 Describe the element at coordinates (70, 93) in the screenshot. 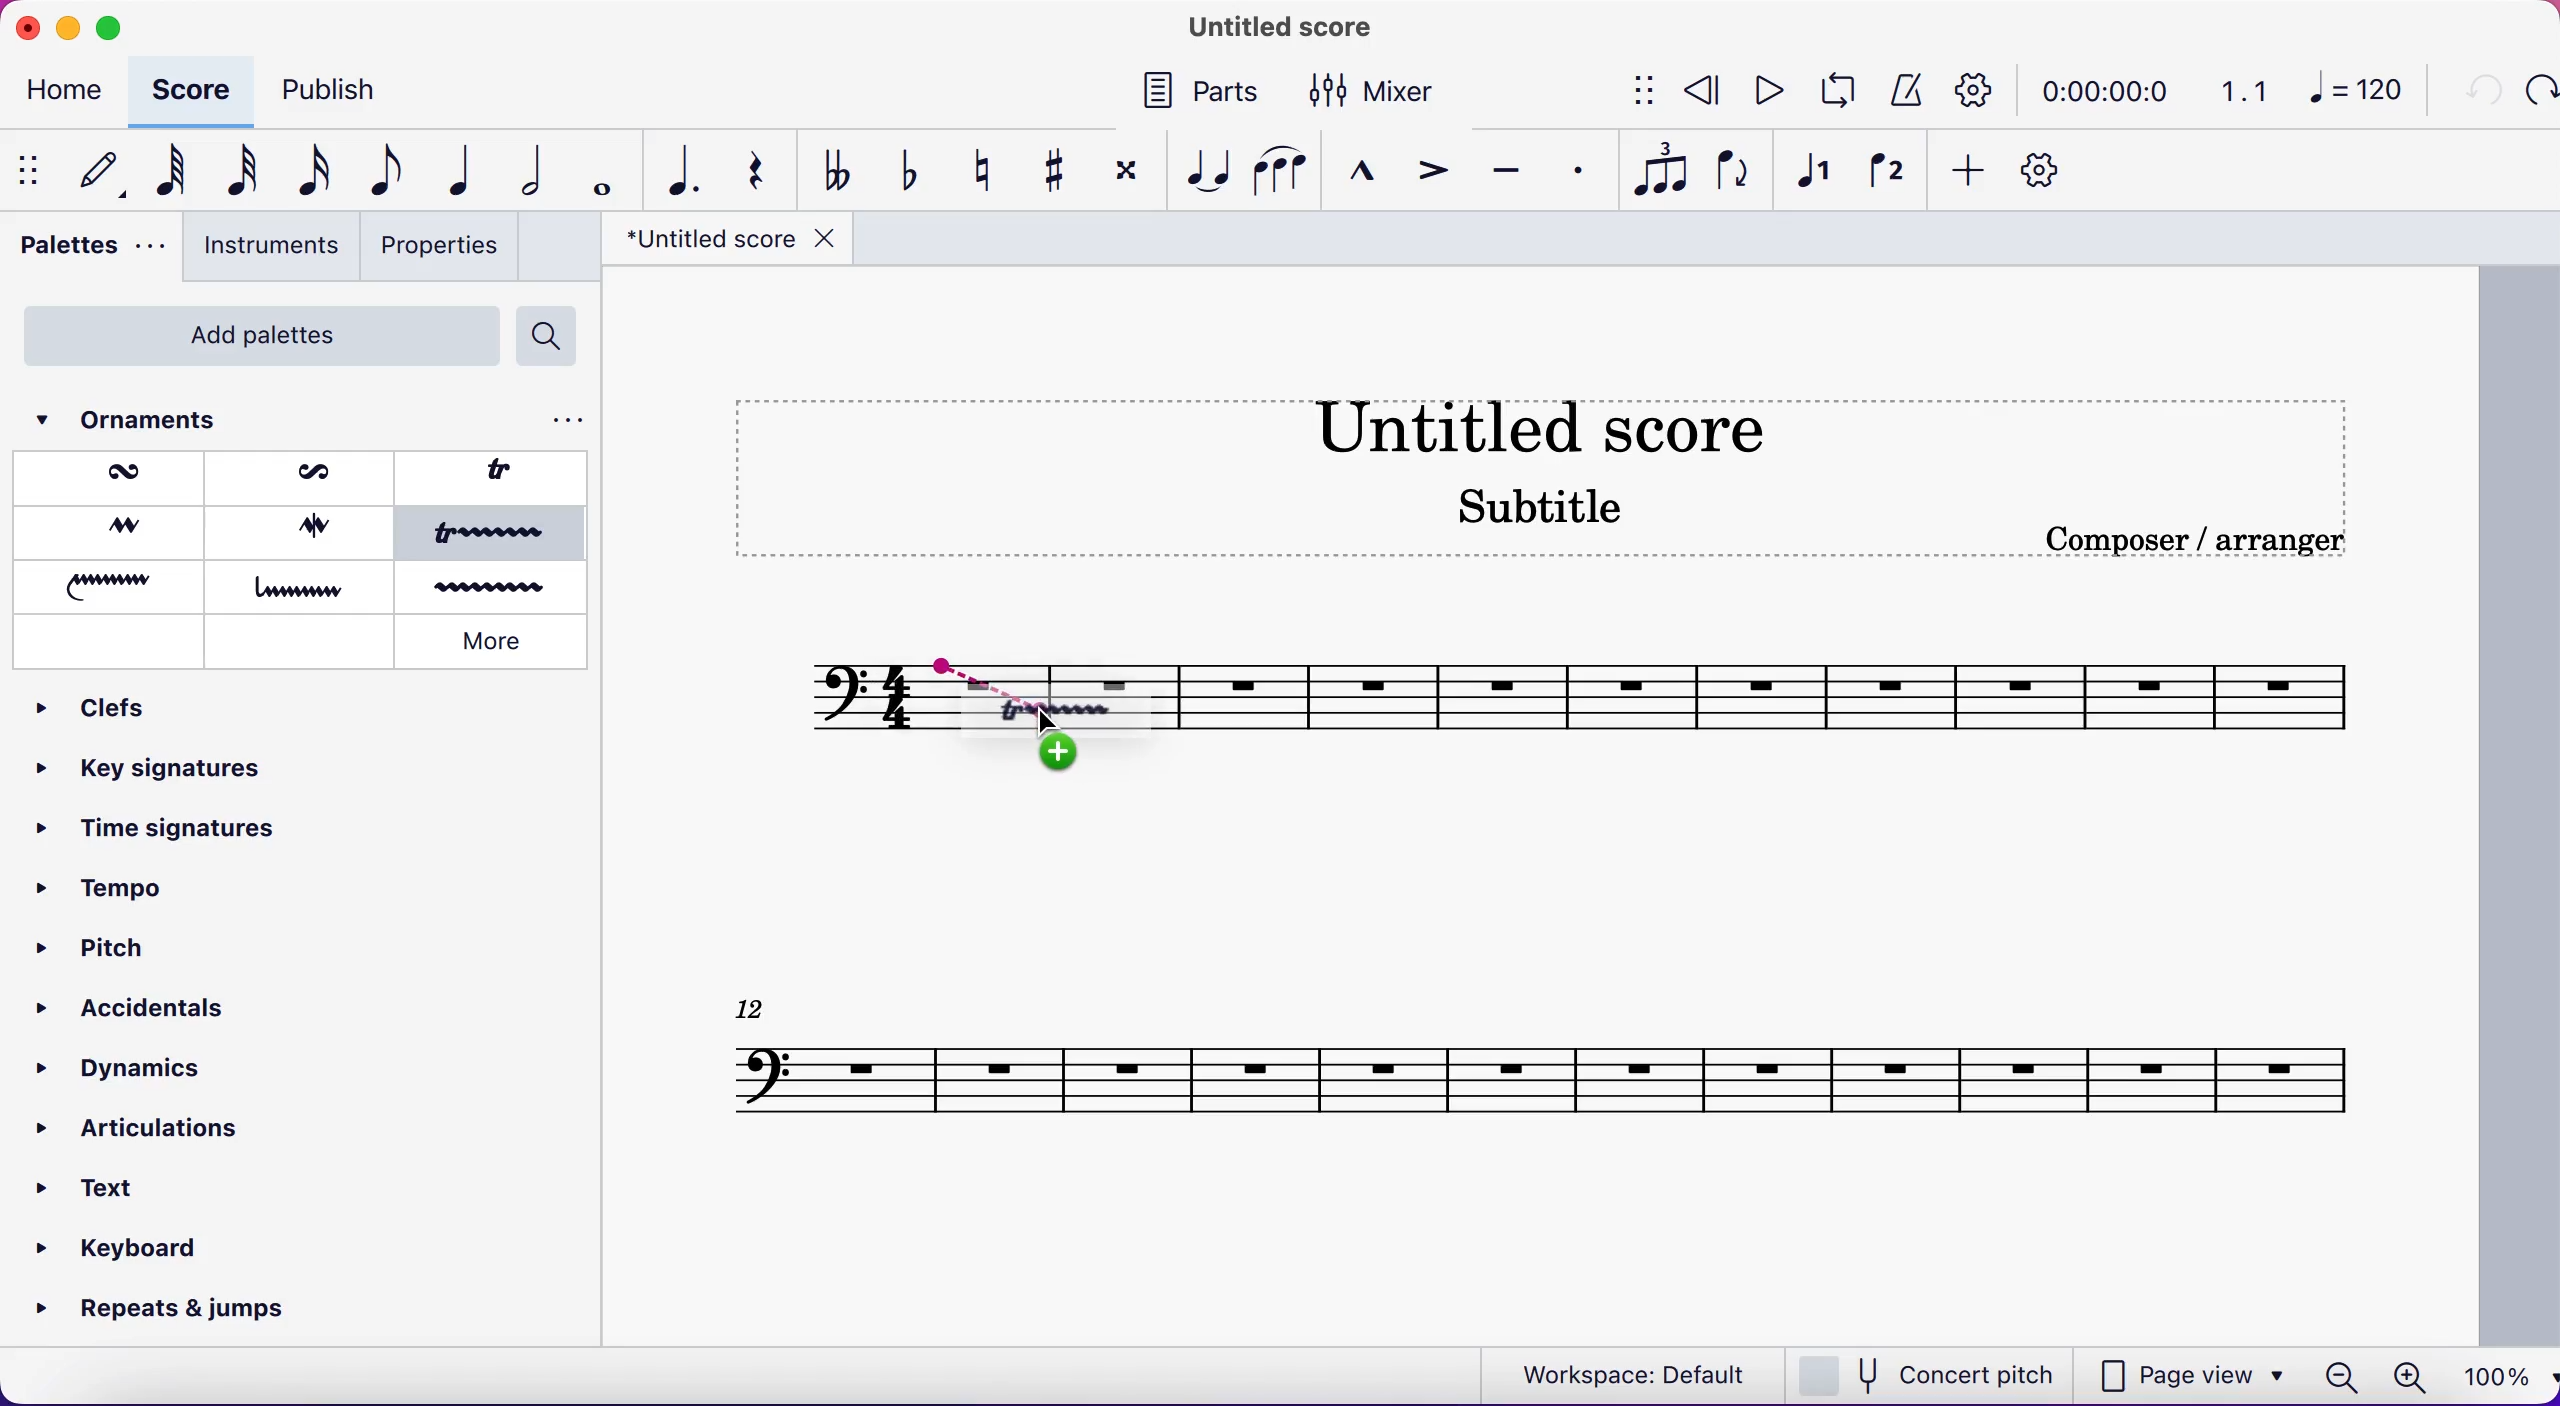

I see `home` at that location.